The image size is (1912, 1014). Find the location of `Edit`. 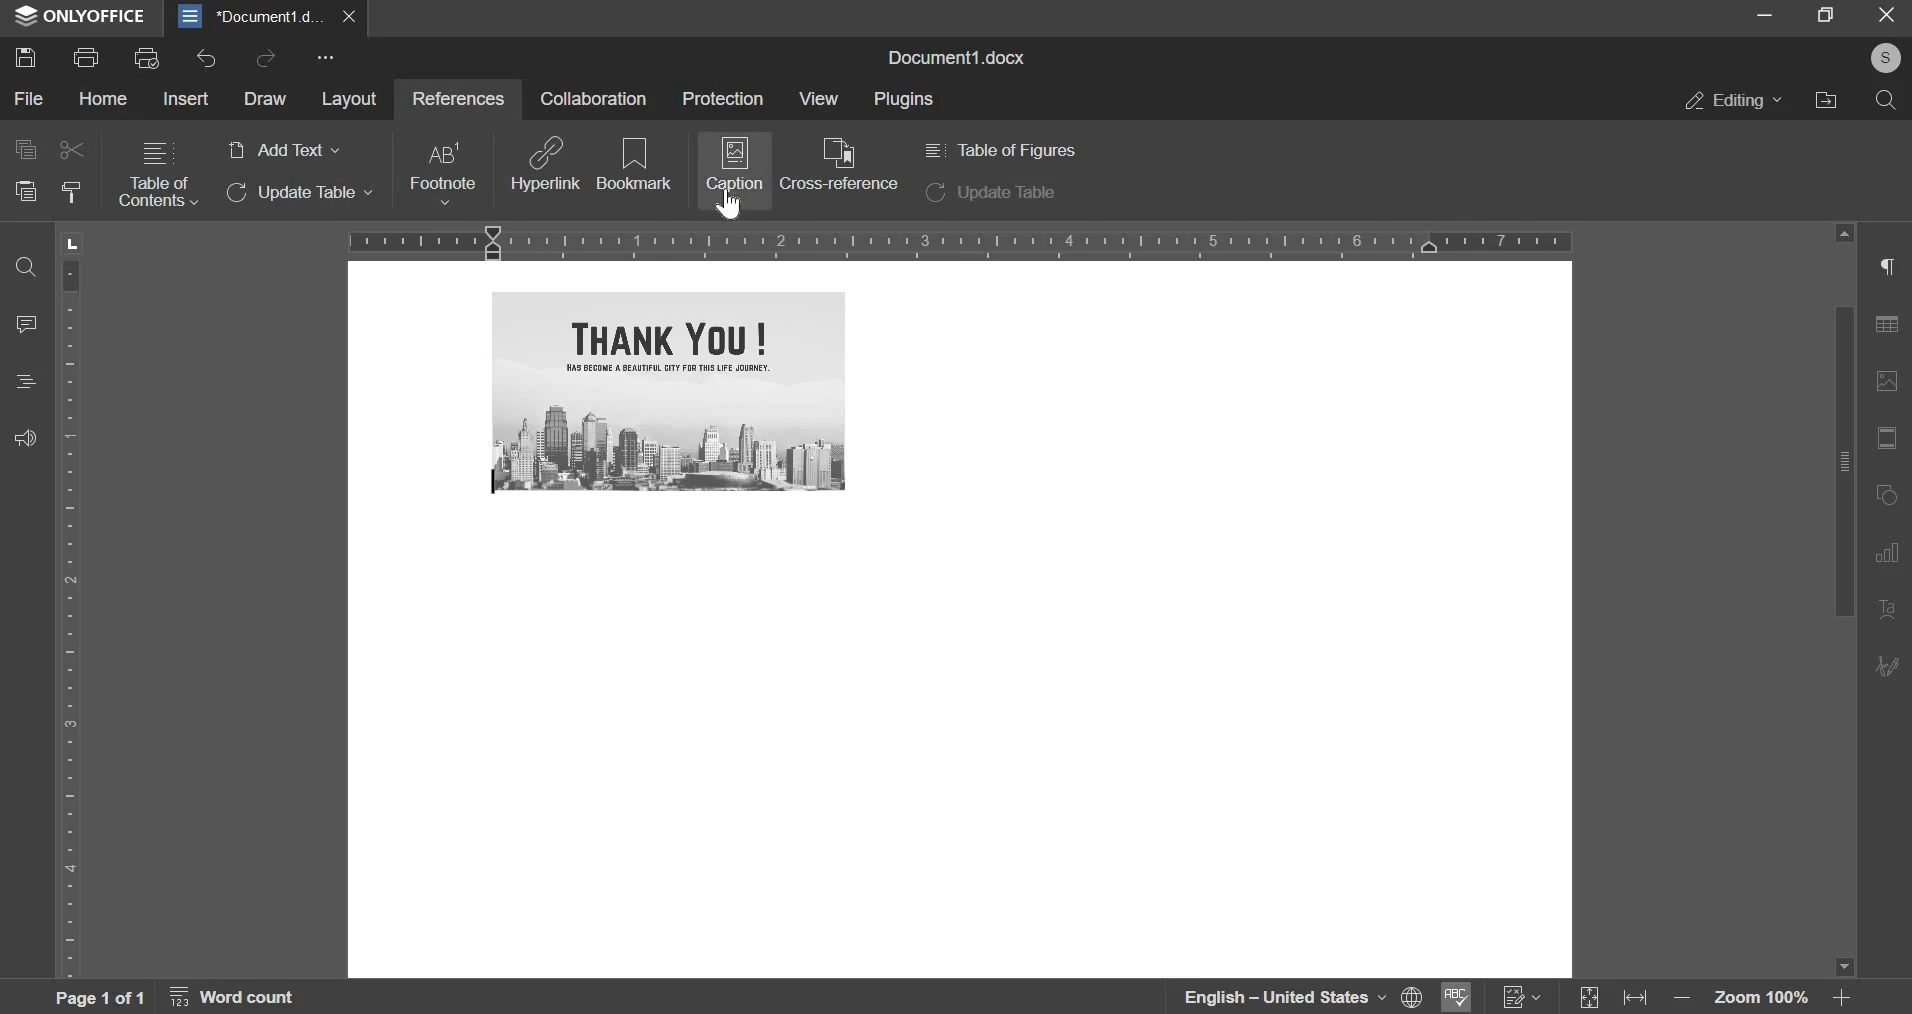

Edit is located at coordinates (1889, 664).